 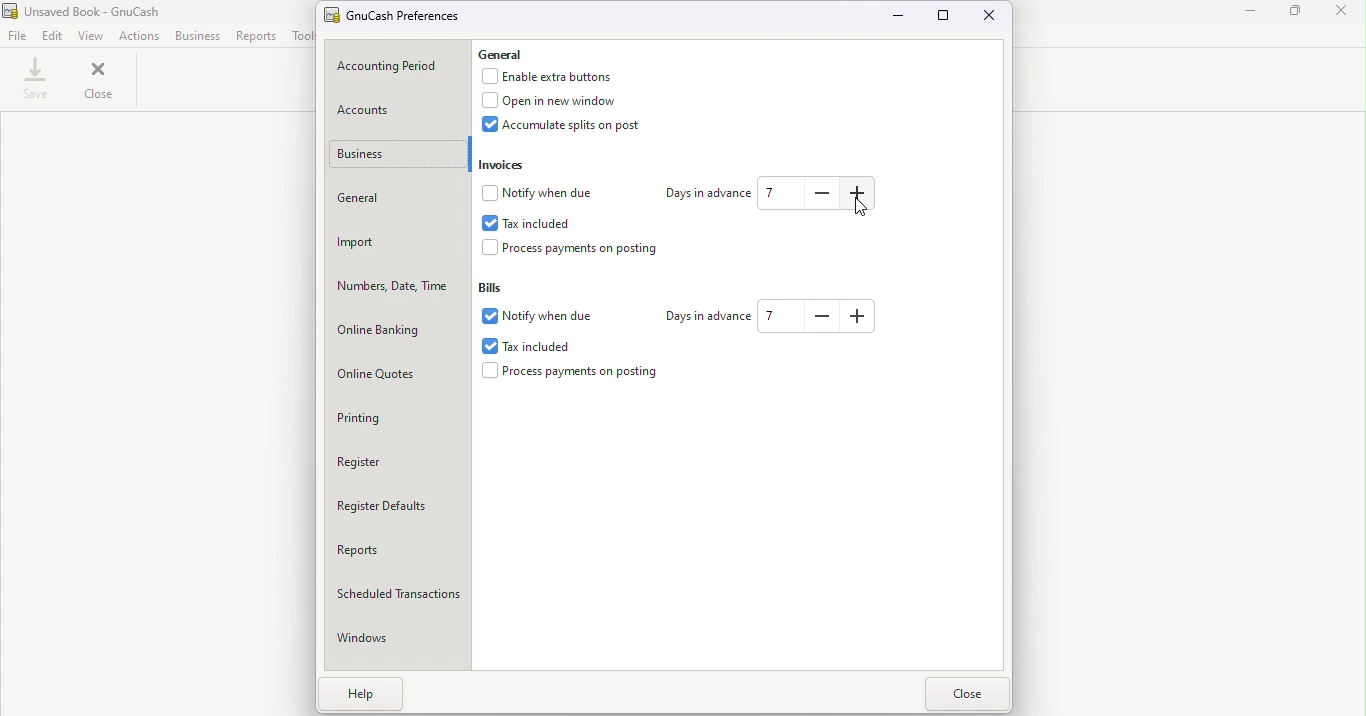 I want to click on Open in new window, so click(x=562, y=100).